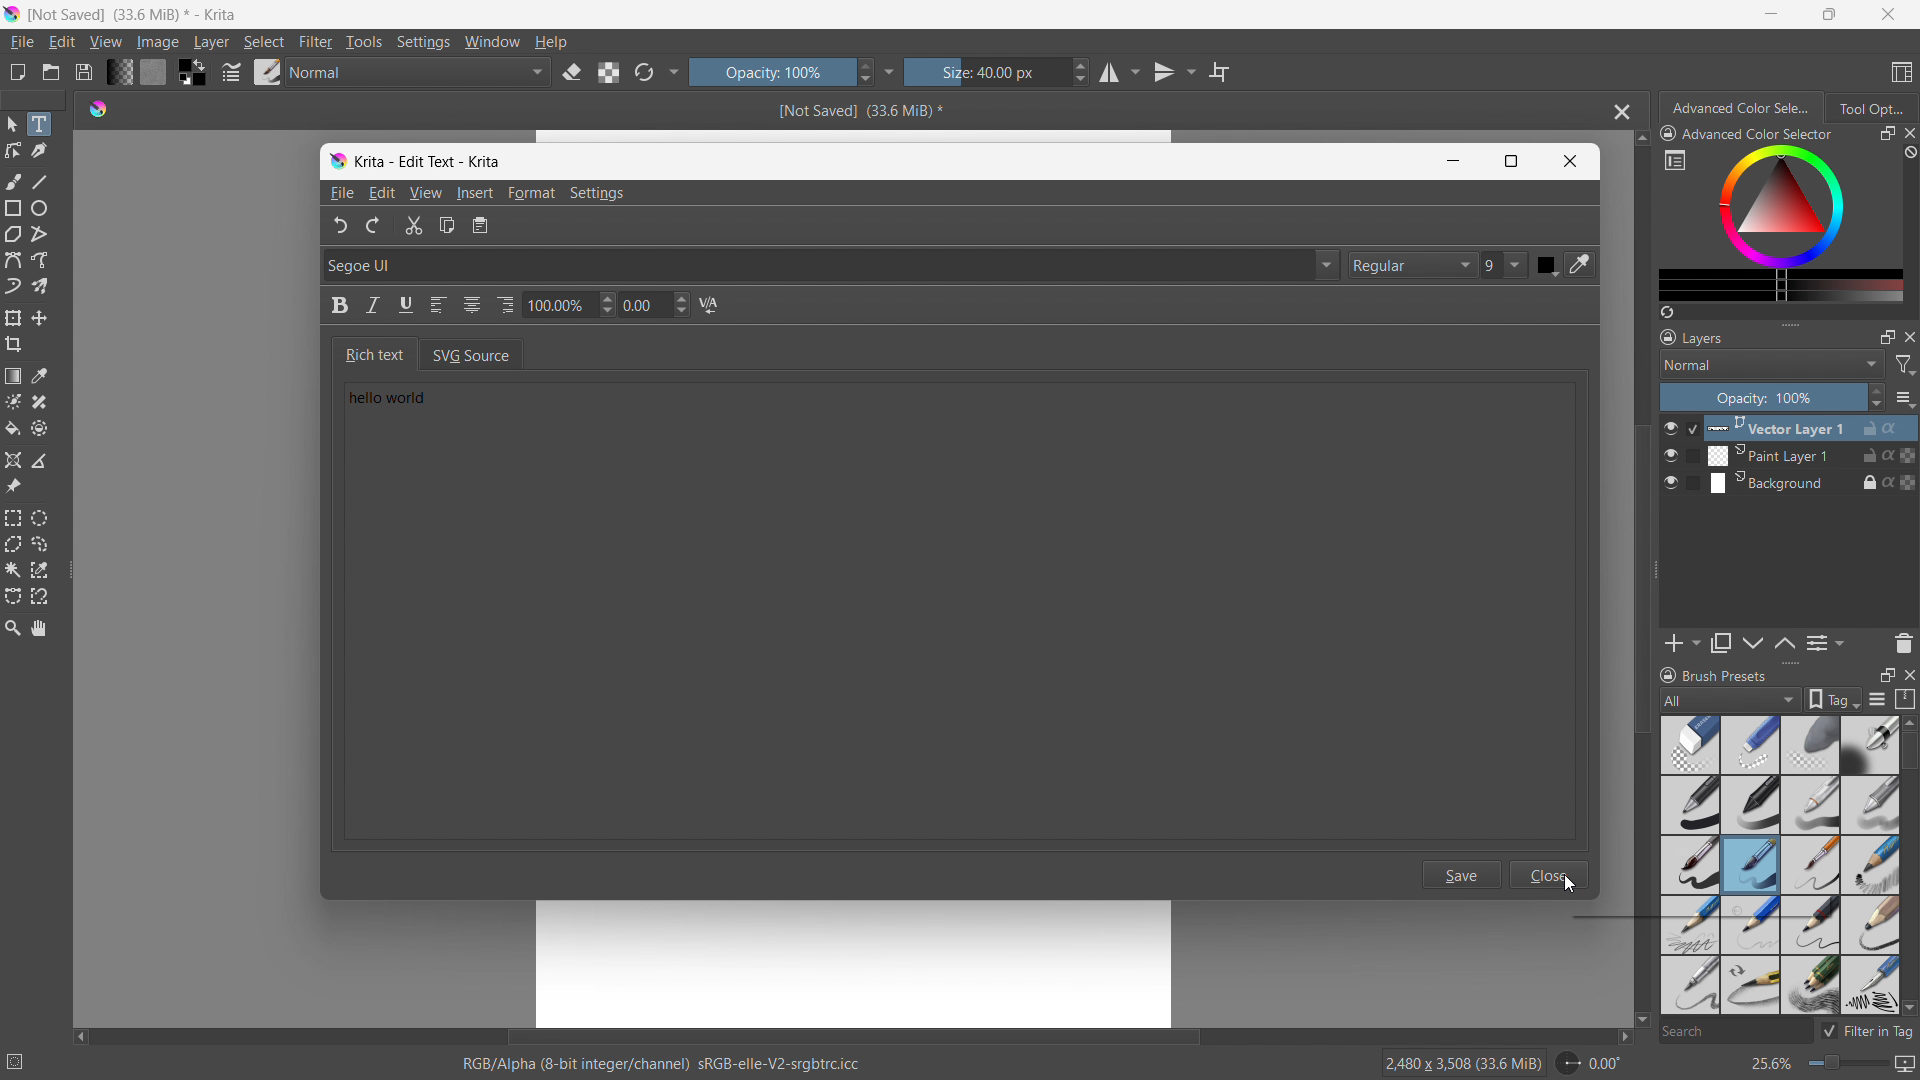 The width and height of the screenshot is (1920, 1080). I want to click on multibrush tool, so click(40, 286).